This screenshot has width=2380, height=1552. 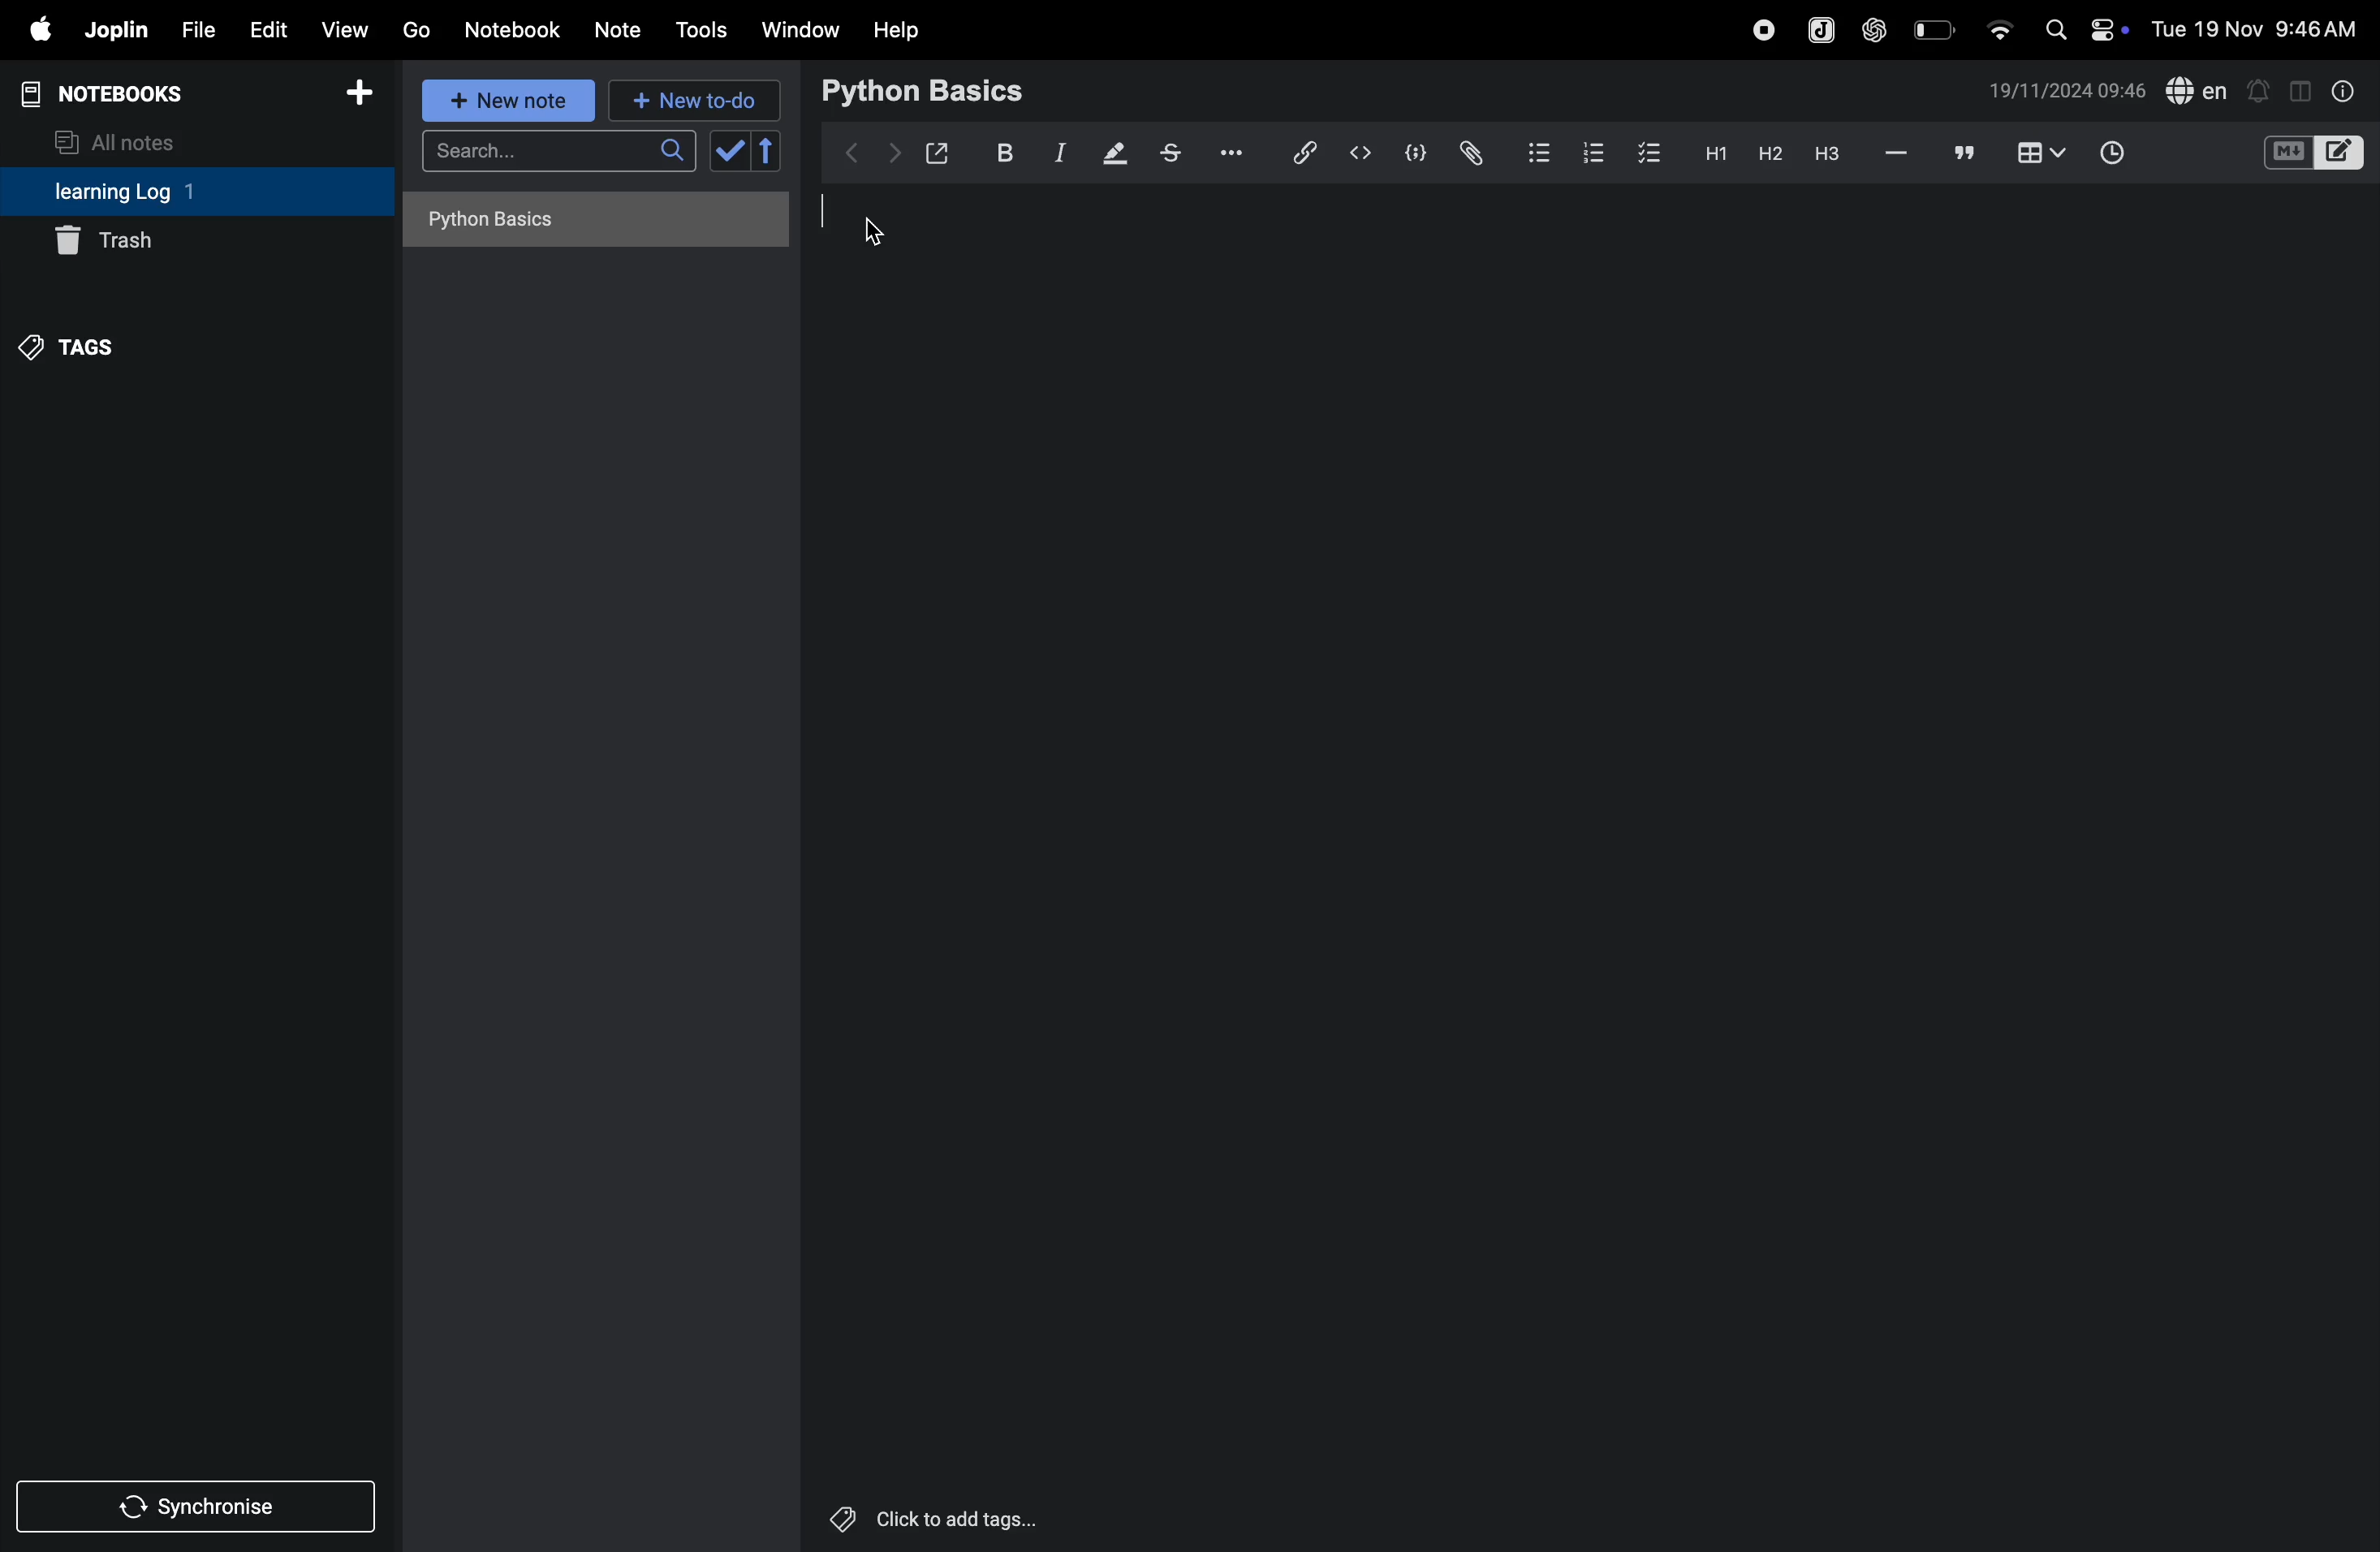 What do you see at coordinates (114, 30) in the screenshot?
I see `joplin` at bounding box center [114, 30].